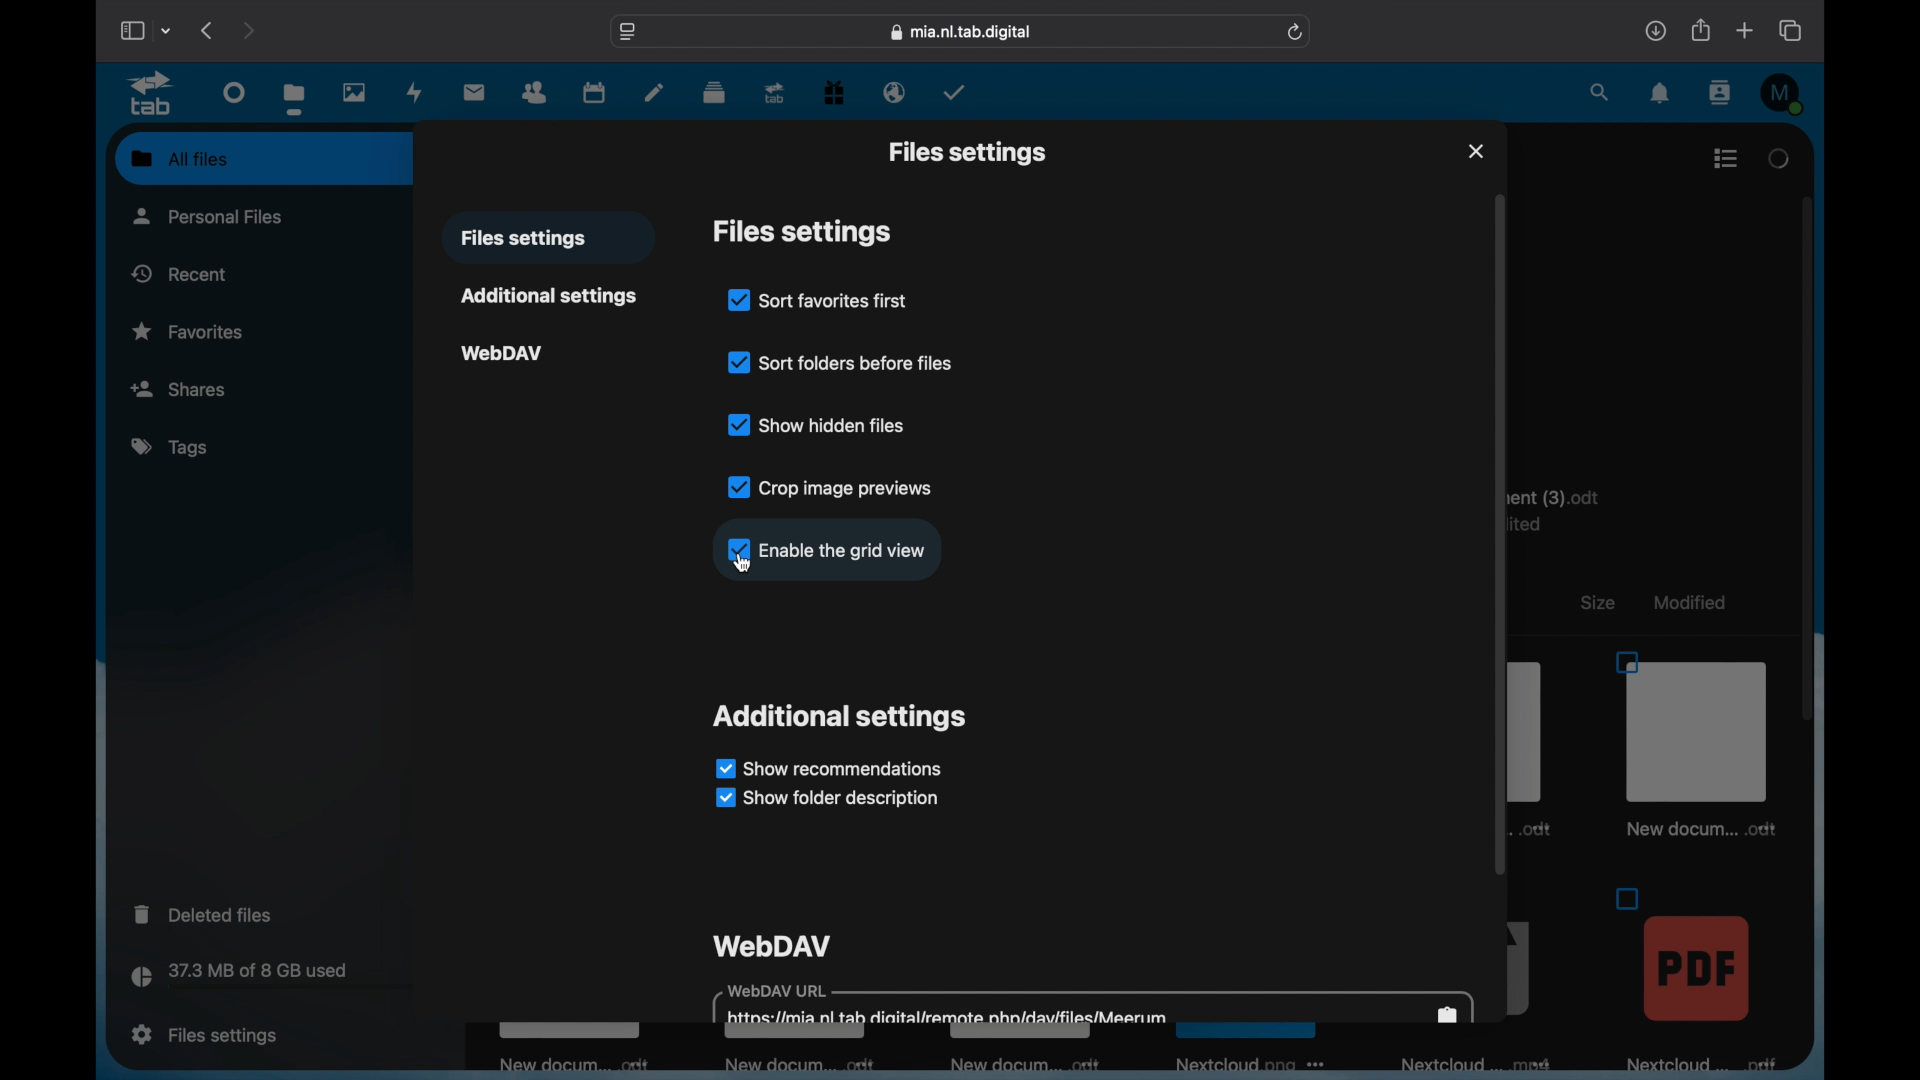 Image resolution: width=1920 pixels, height=1080 pixels. What do you see at coordinates (208, 30) in the screenshot?
I see `previous` at bounding box center [208, 30].